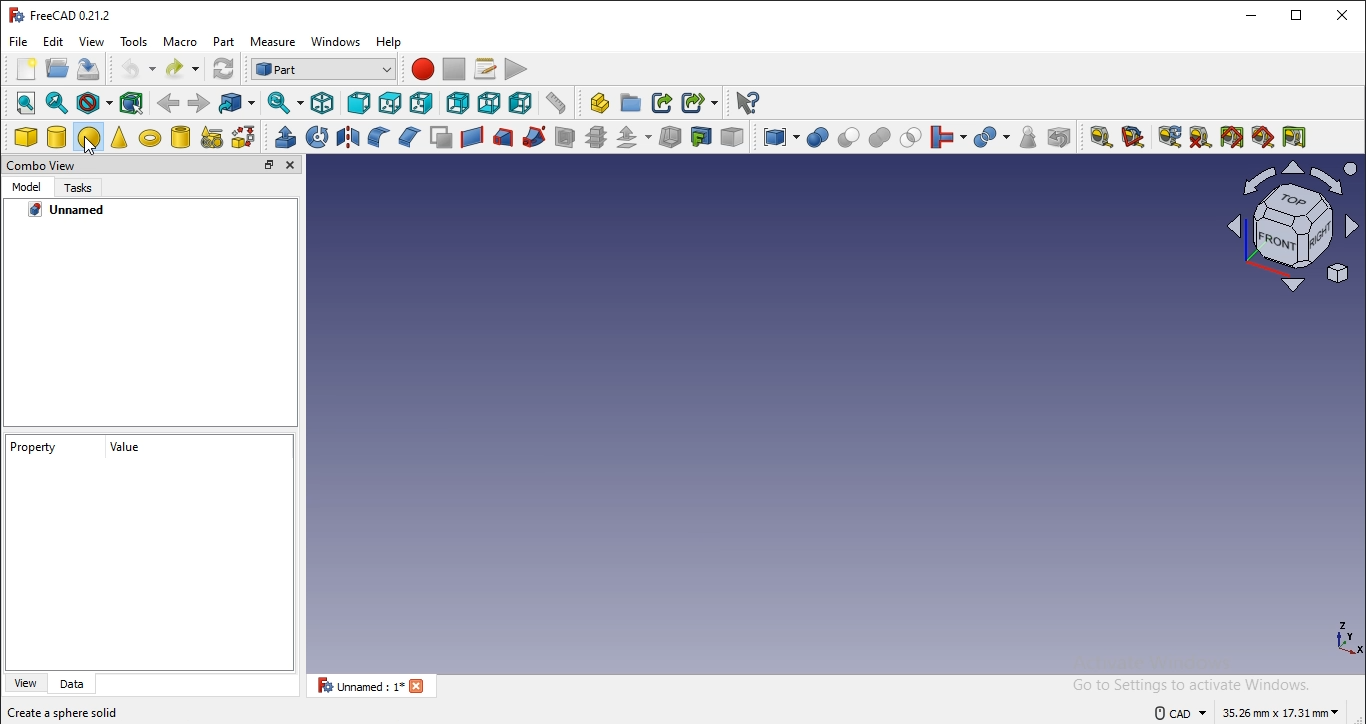  What do you see at coordinates (1293, 14) in the screenshot?
I see `restore` at bounding box center [1293, 14].